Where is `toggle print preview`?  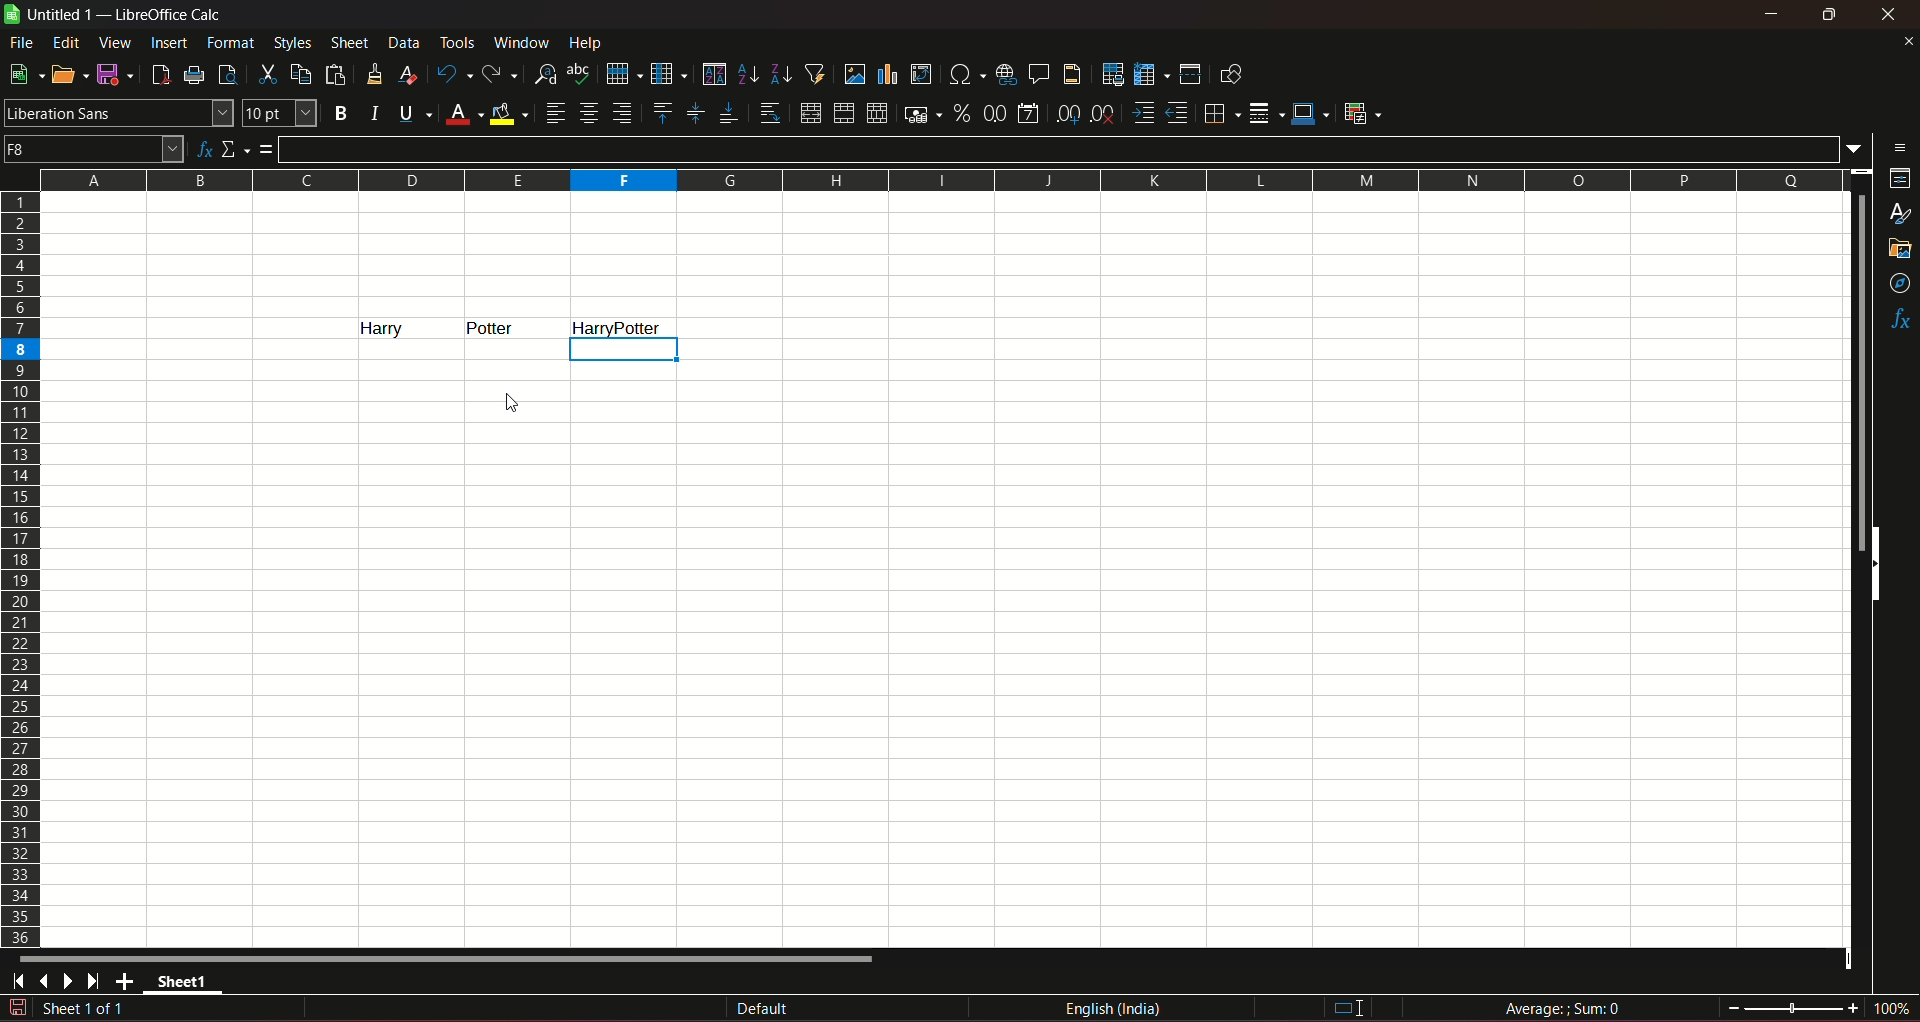
toggle print preview is located at coordinates (225, 72).